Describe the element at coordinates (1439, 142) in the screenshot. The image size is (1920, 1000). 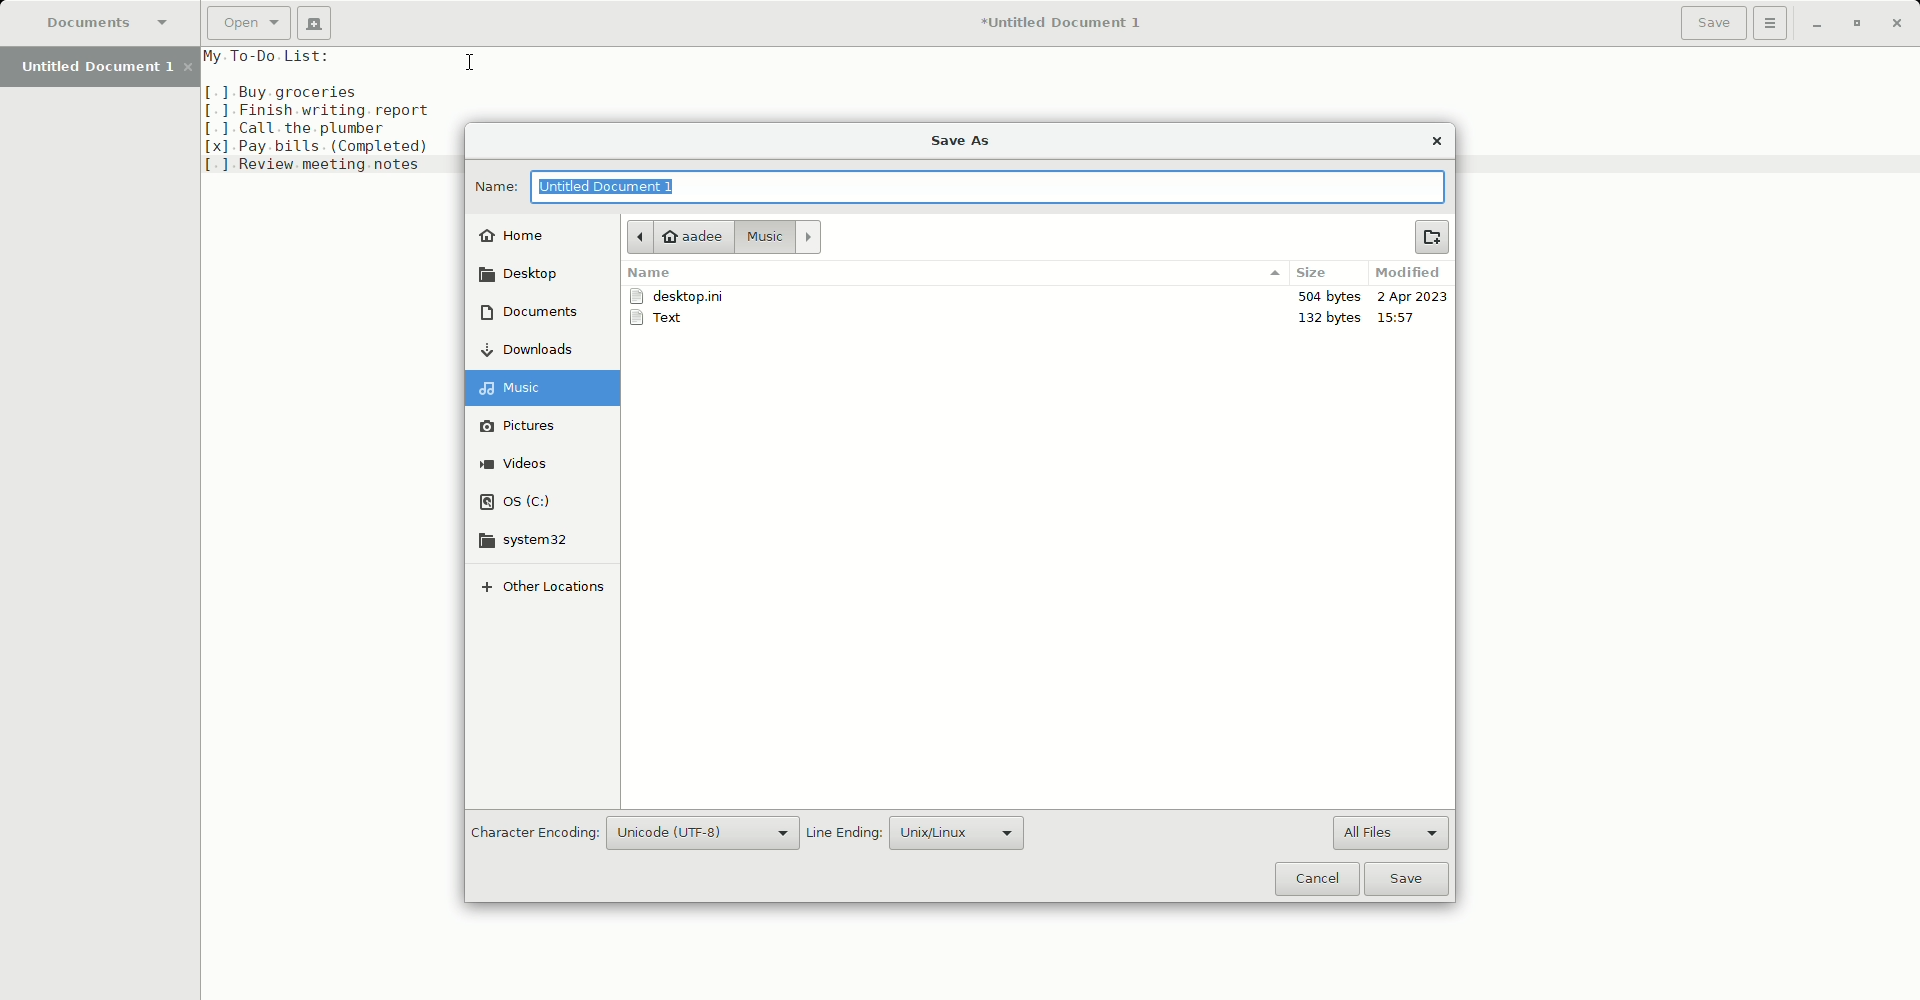
I see `Close` at that location.